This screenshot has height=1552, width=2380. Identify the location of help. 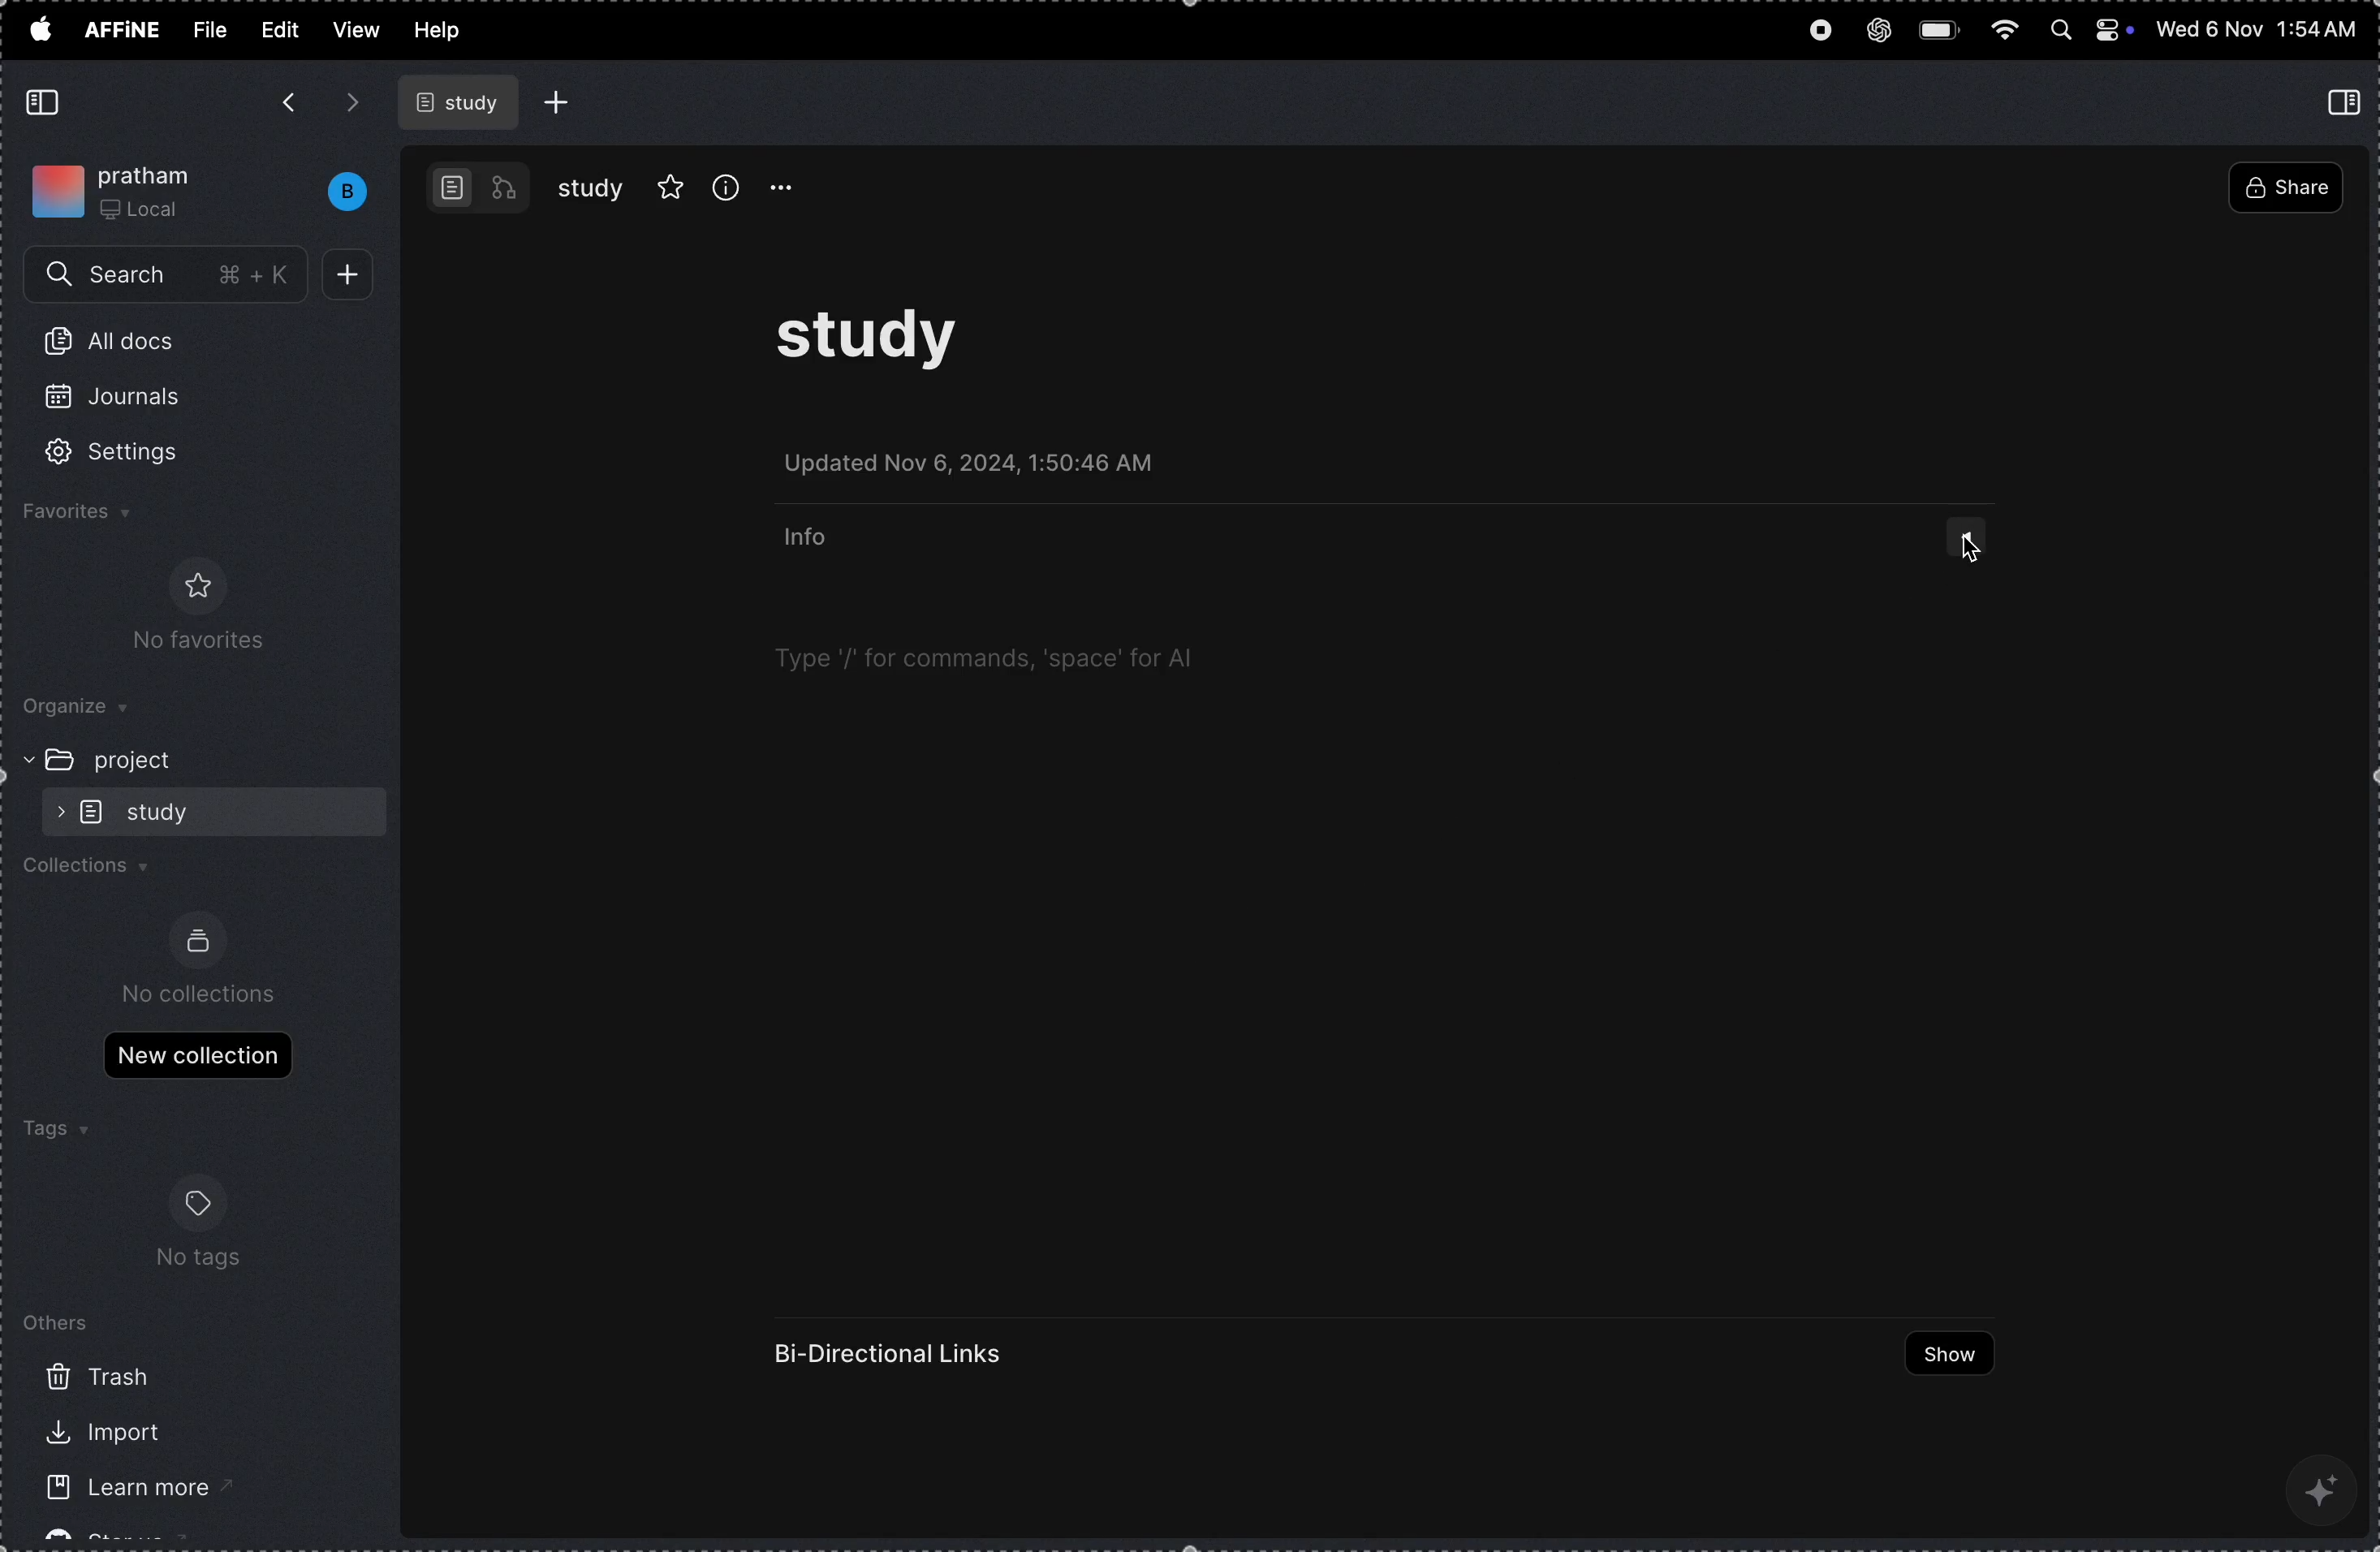
(447, 32).